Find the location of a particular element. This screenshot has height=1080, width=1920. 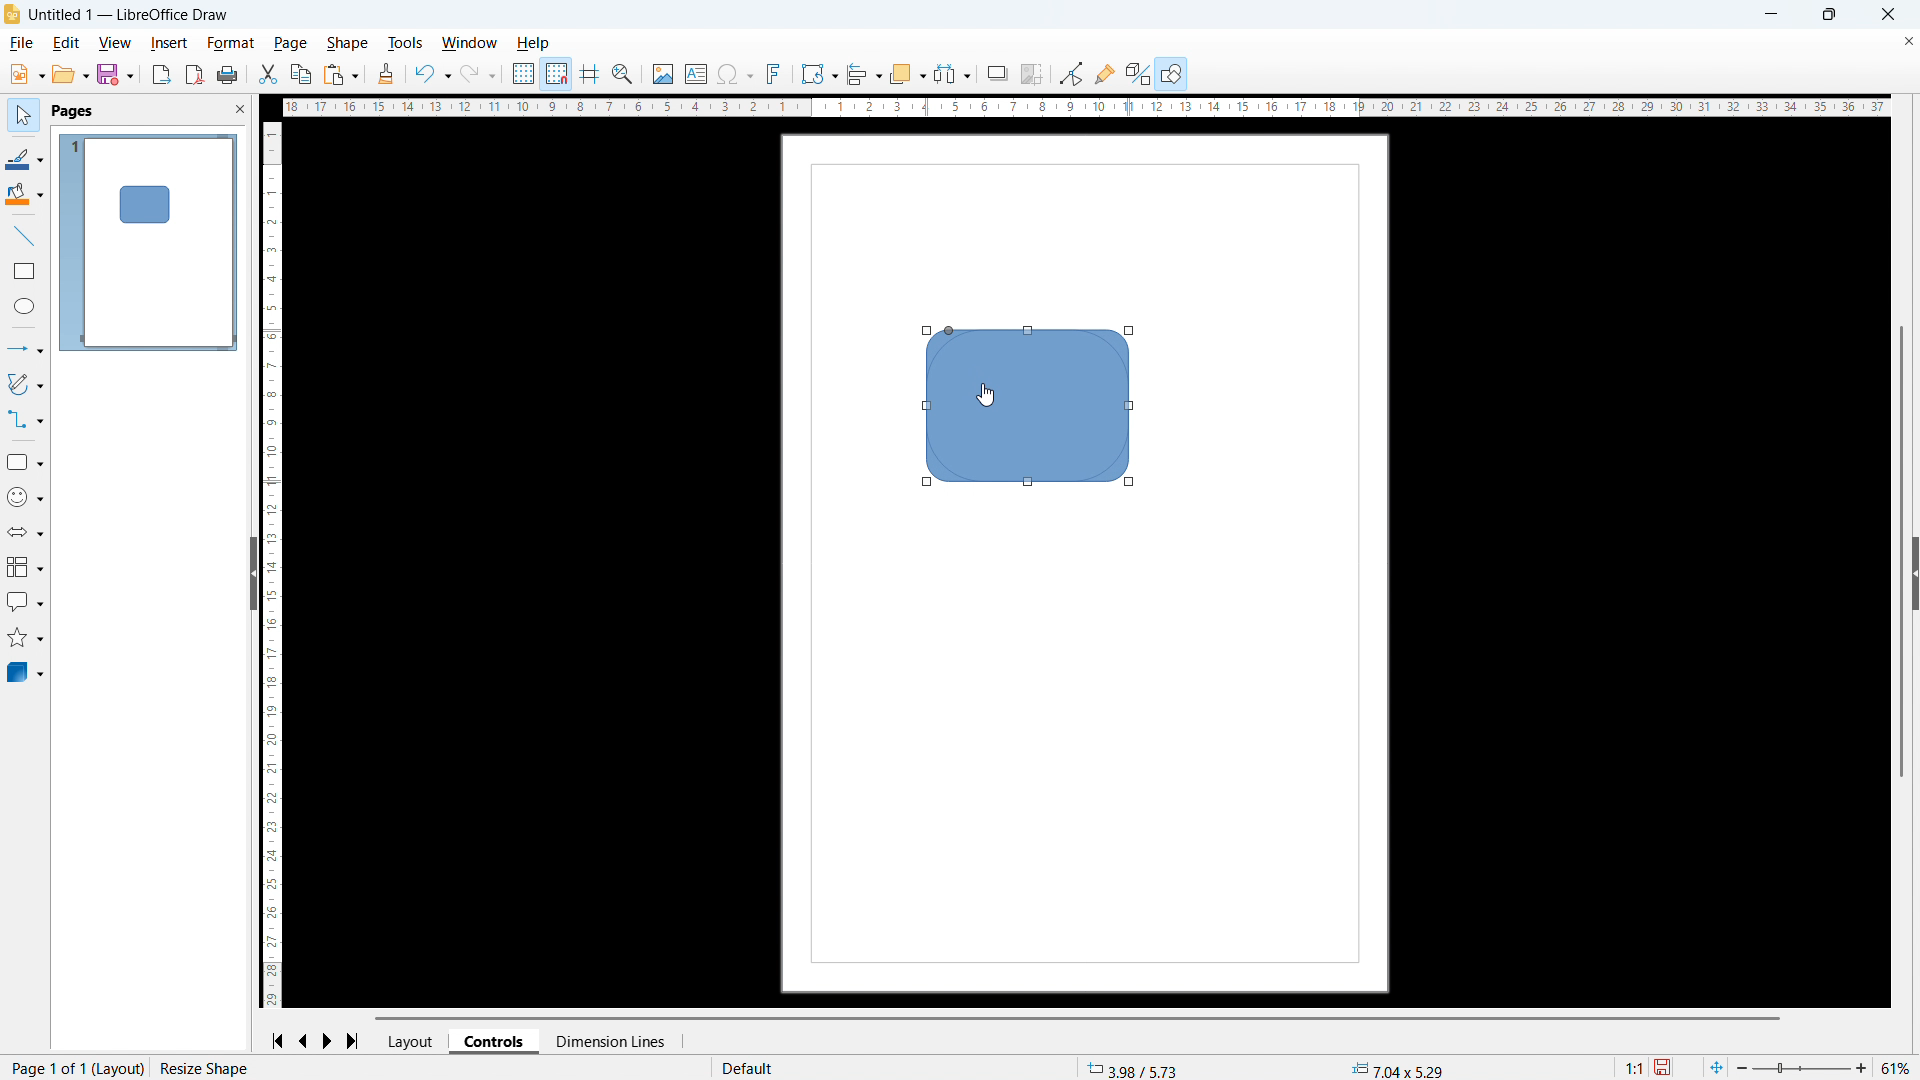

Untitled 1 - LibreOffice Draw is located at coordinates (132, 16).